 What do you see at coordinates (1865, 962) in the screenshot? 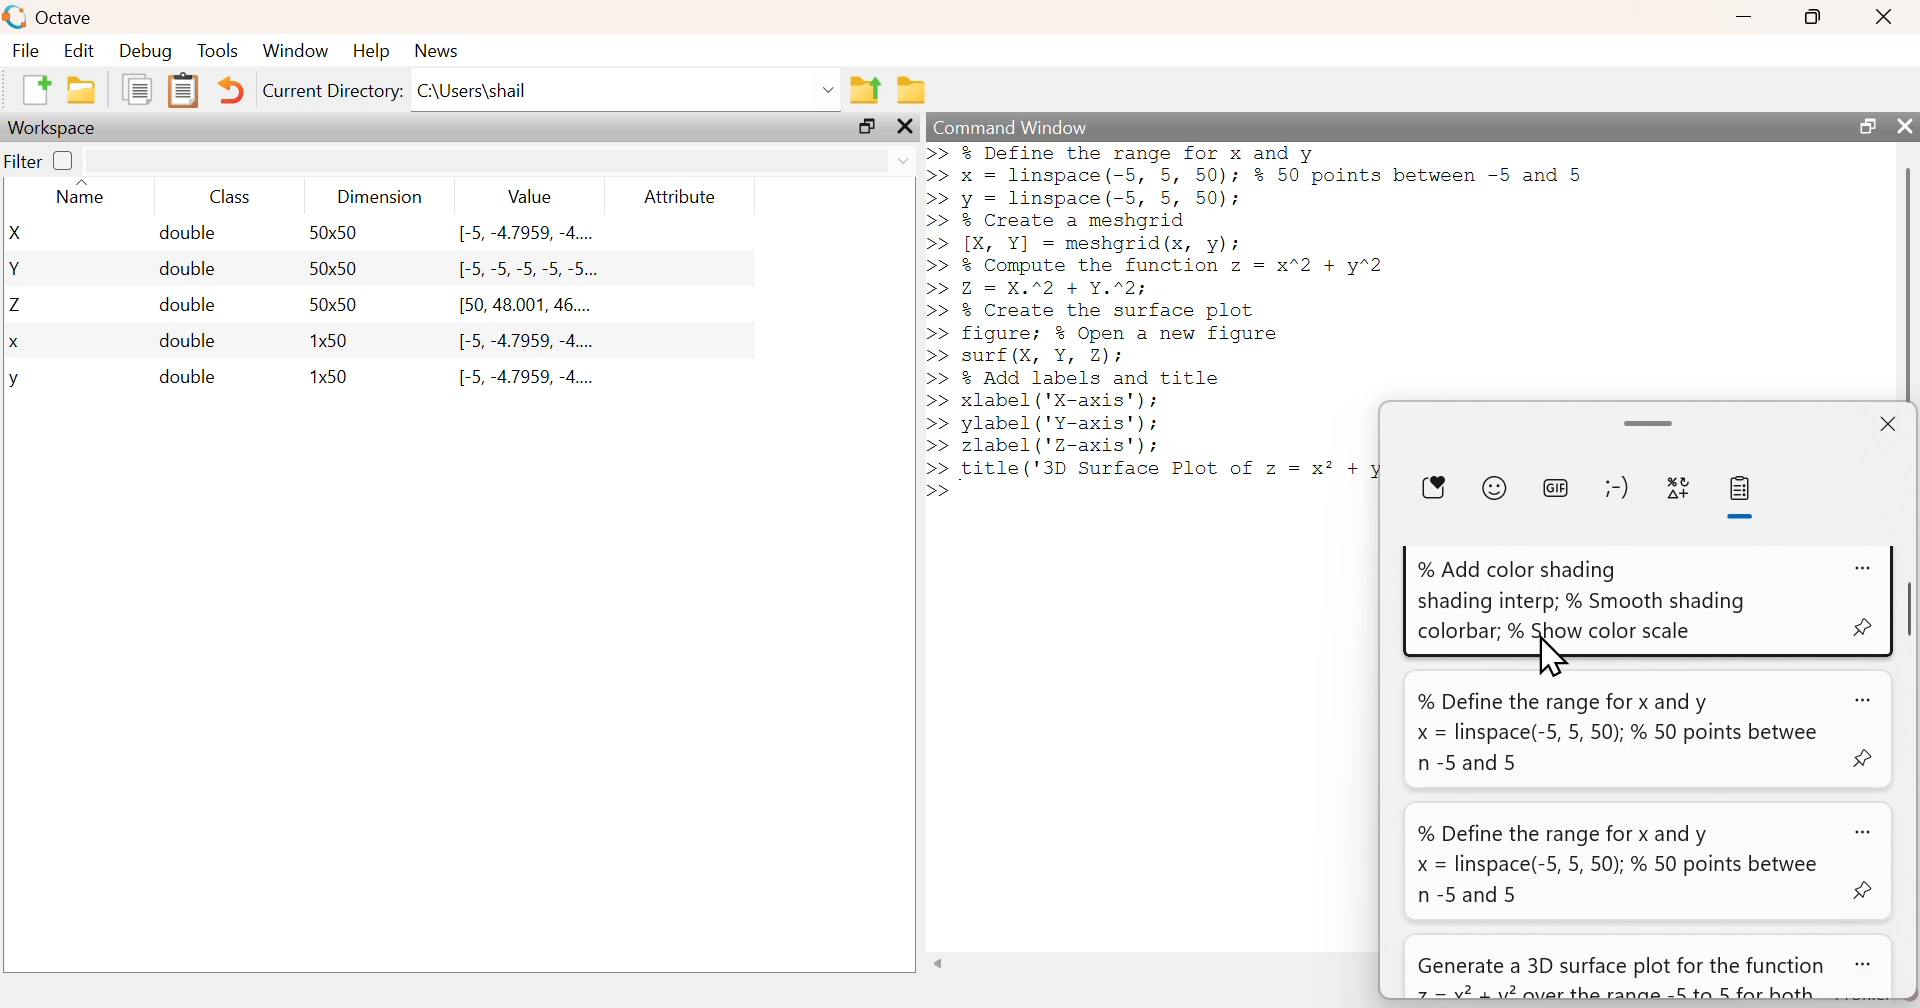
I see `more options` at bounding box center [1865, 962].